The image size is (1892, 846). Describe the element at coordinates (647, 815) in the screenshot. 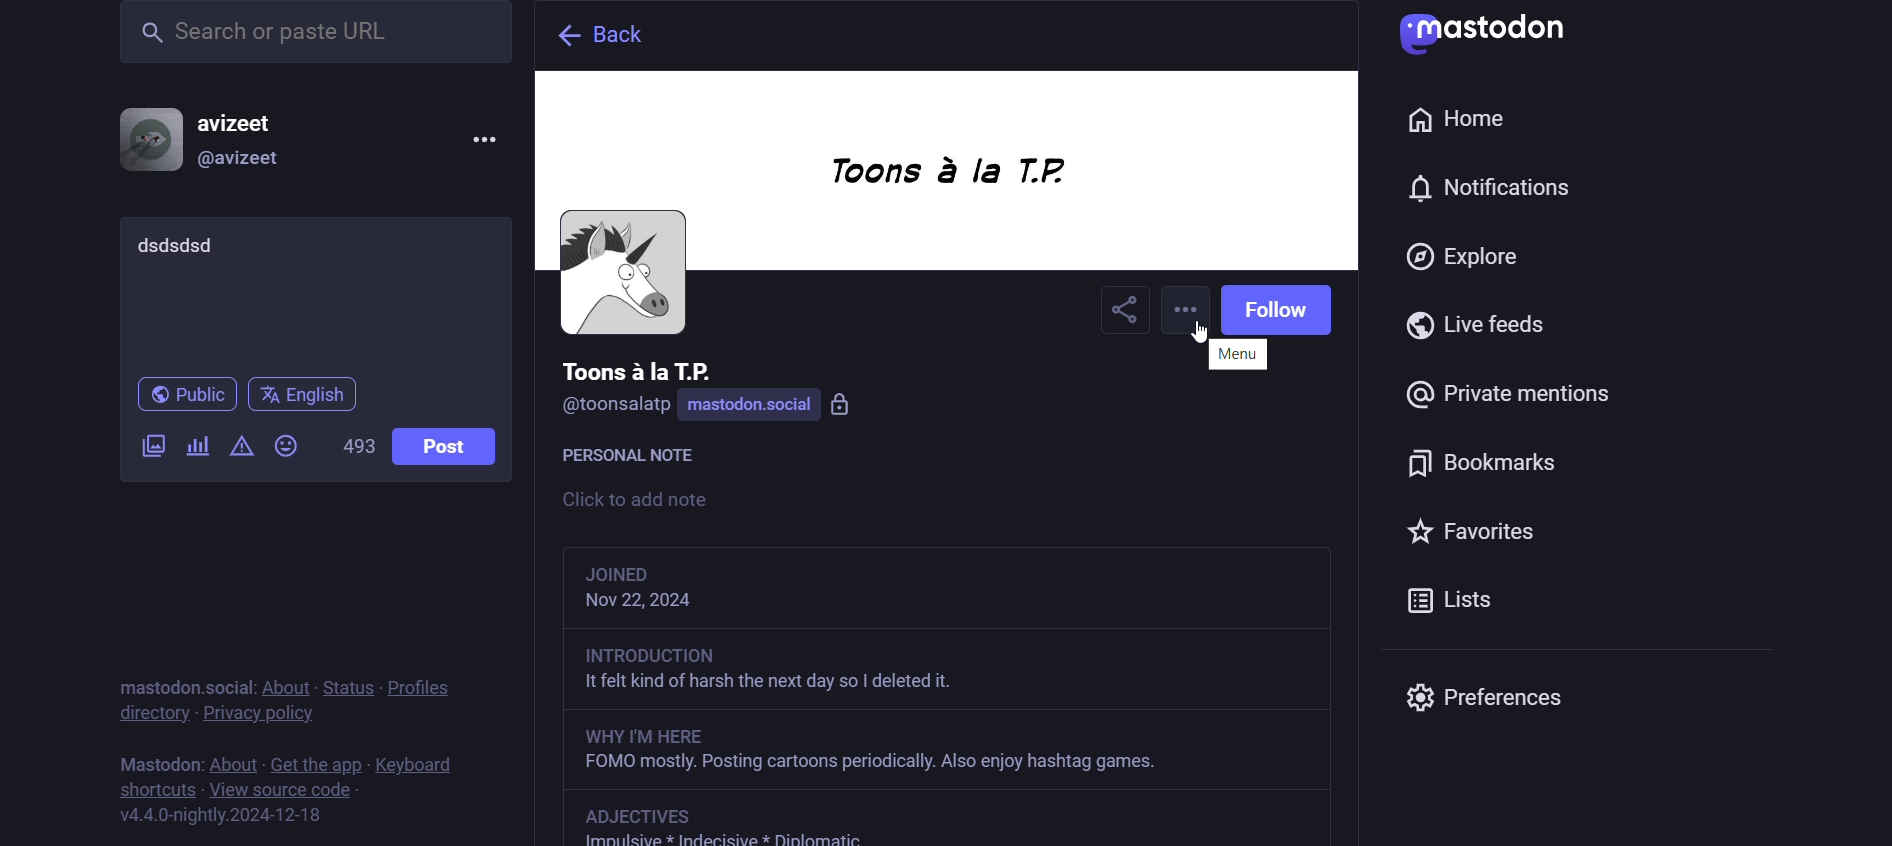

I see `link` at that location.